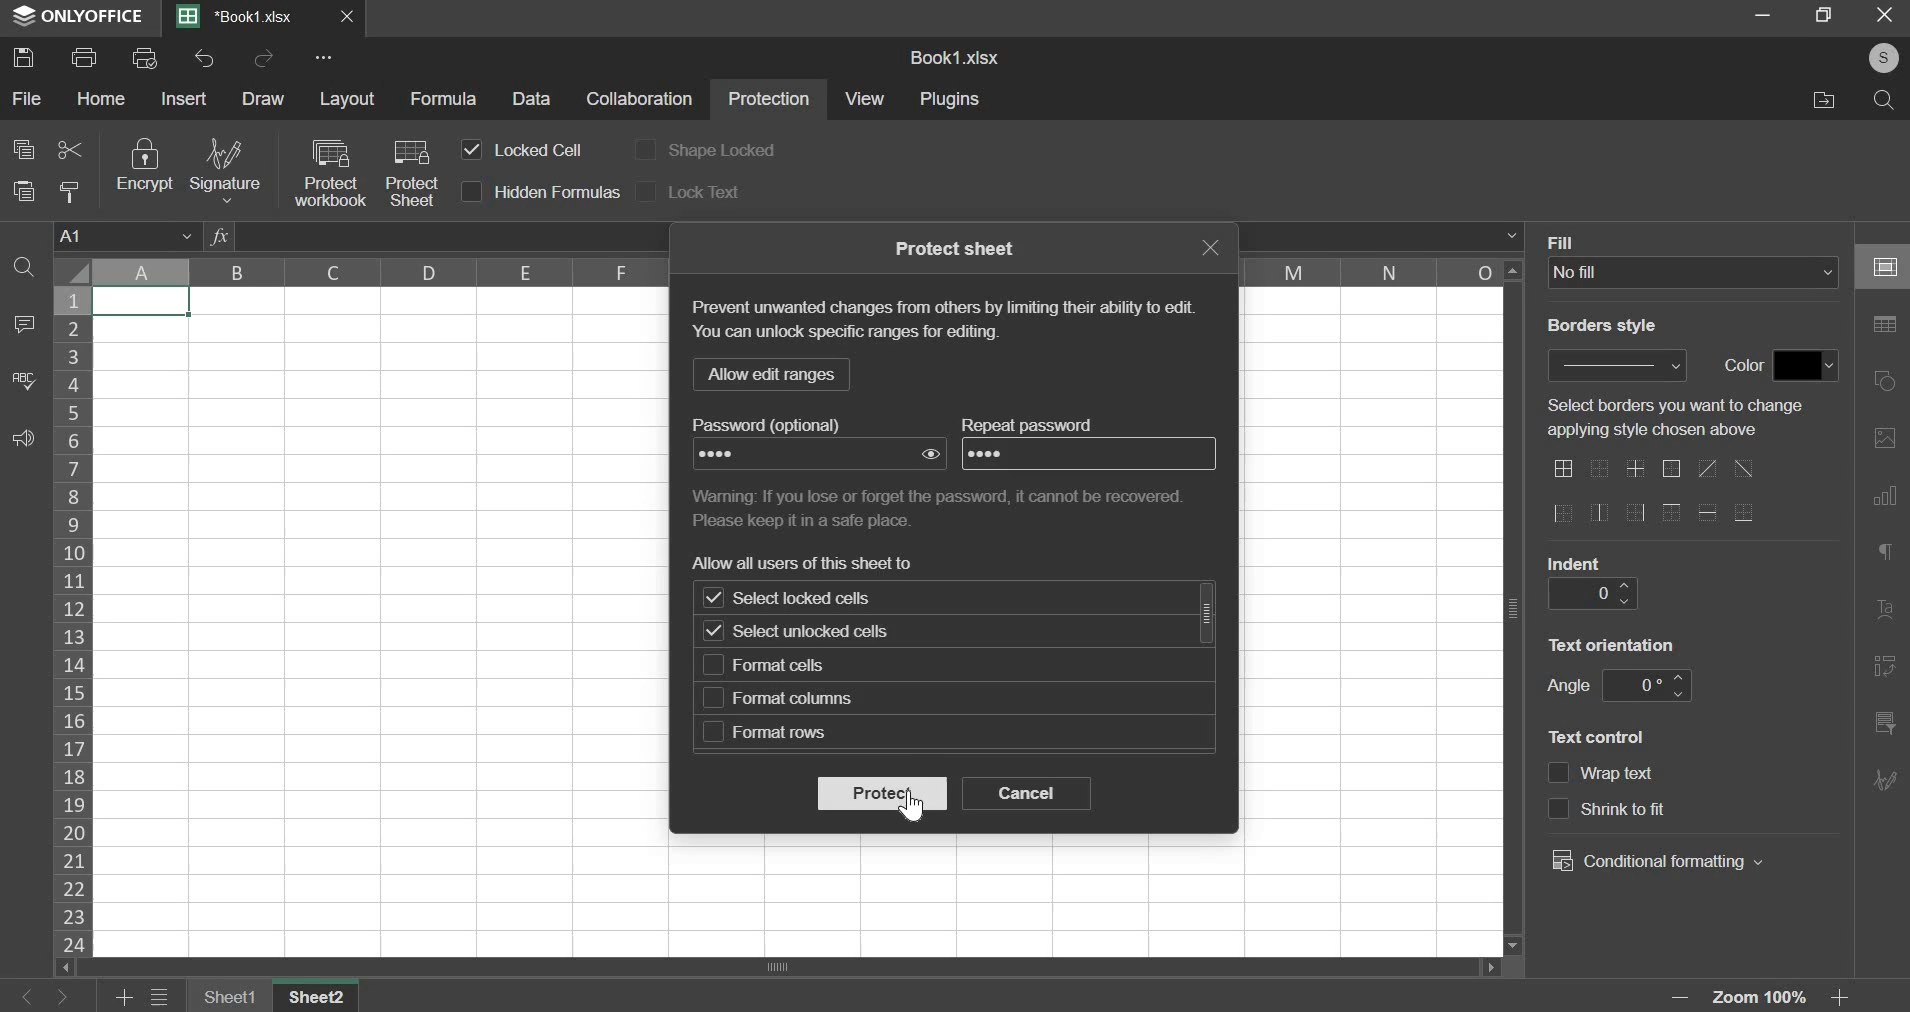 The width and height of the screenshot is (1910, 1012). What do you see at coordinates (932, 454) in the screenshot?
I see `show password` at bounding box center [932, 454].